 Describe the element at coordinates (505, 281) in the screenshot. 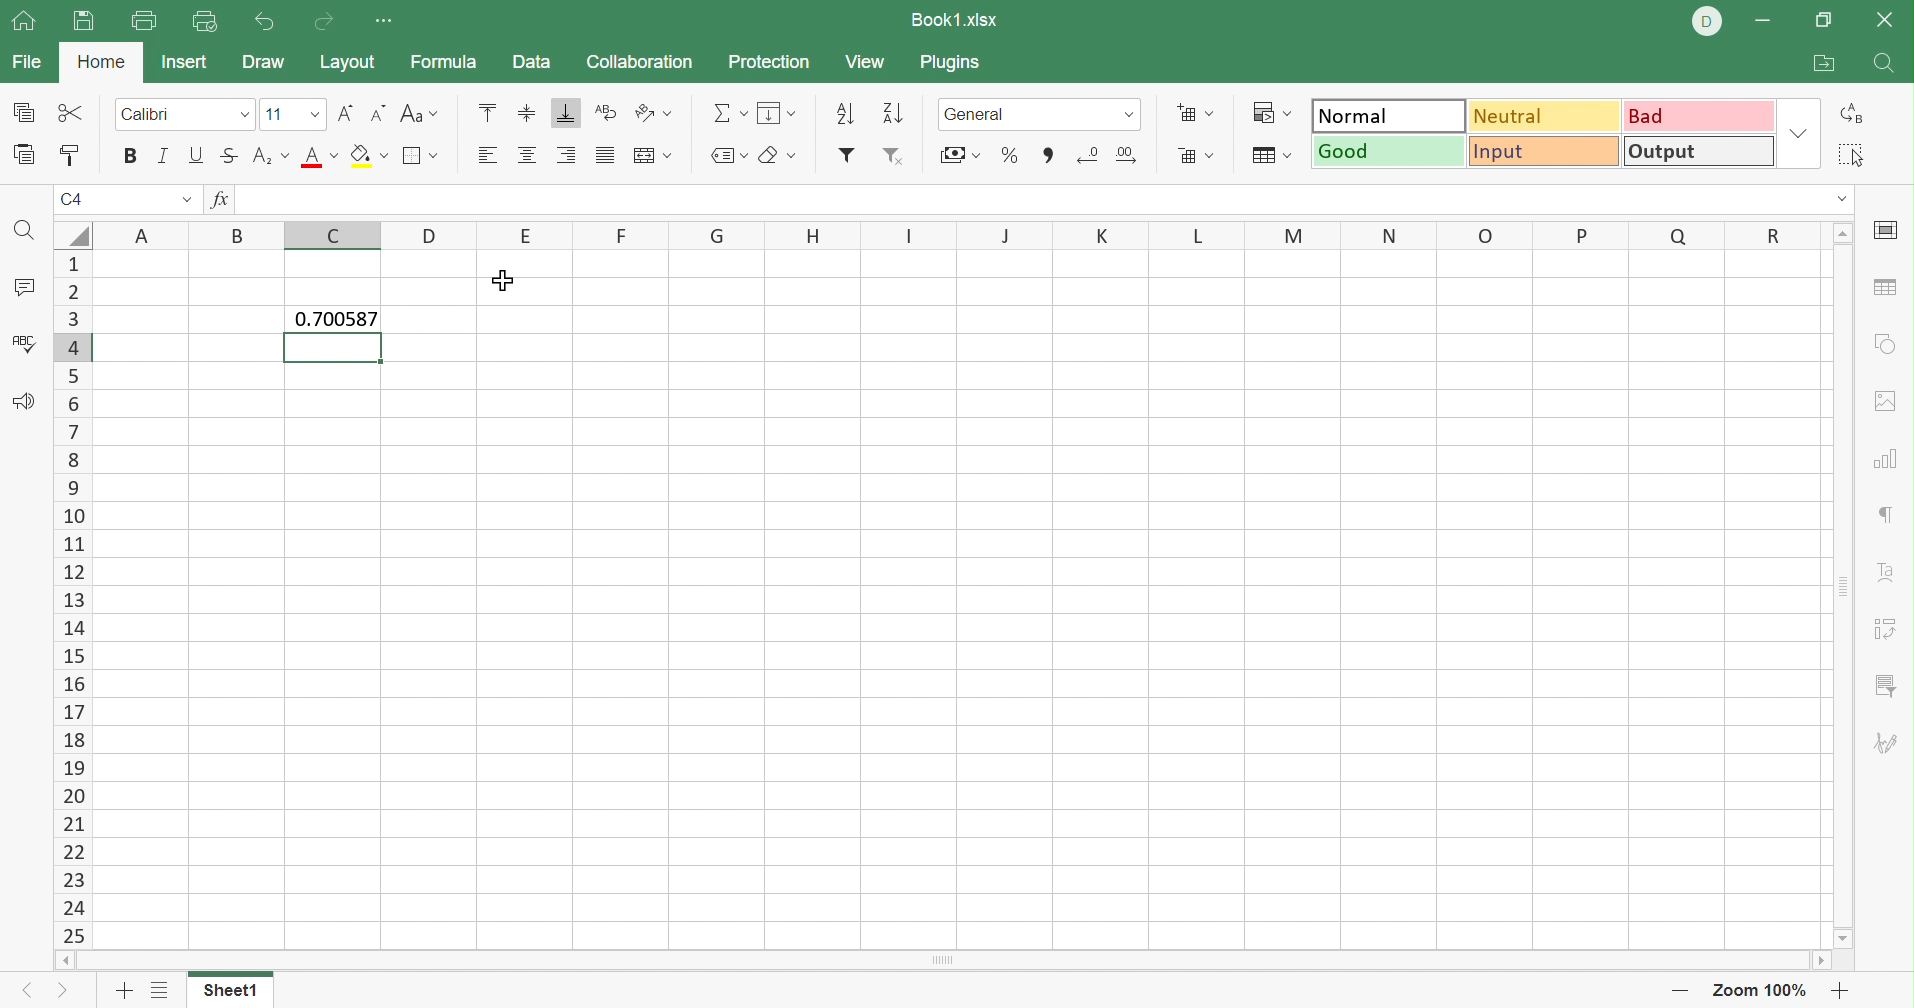

I see `Cursor` at that location.